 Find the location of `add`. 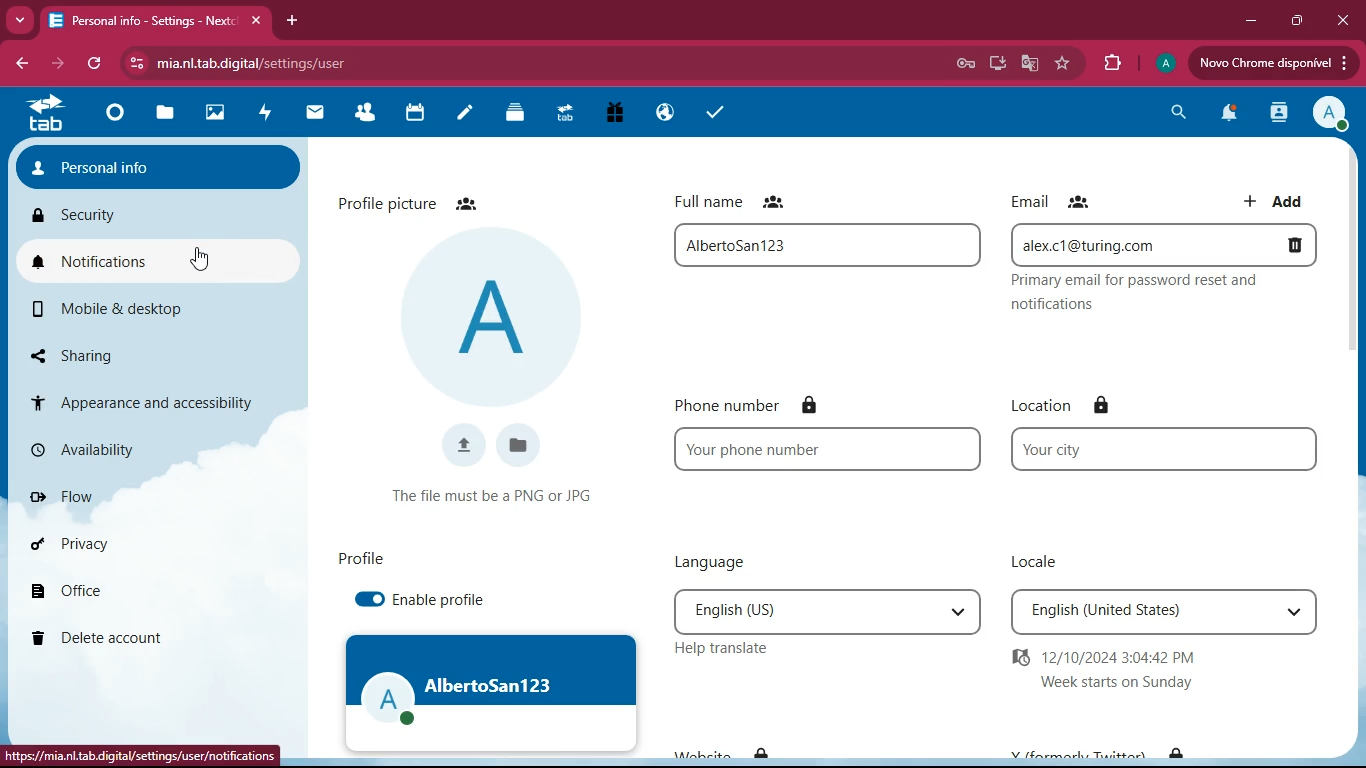

add is located at coordinates (1282, 198).